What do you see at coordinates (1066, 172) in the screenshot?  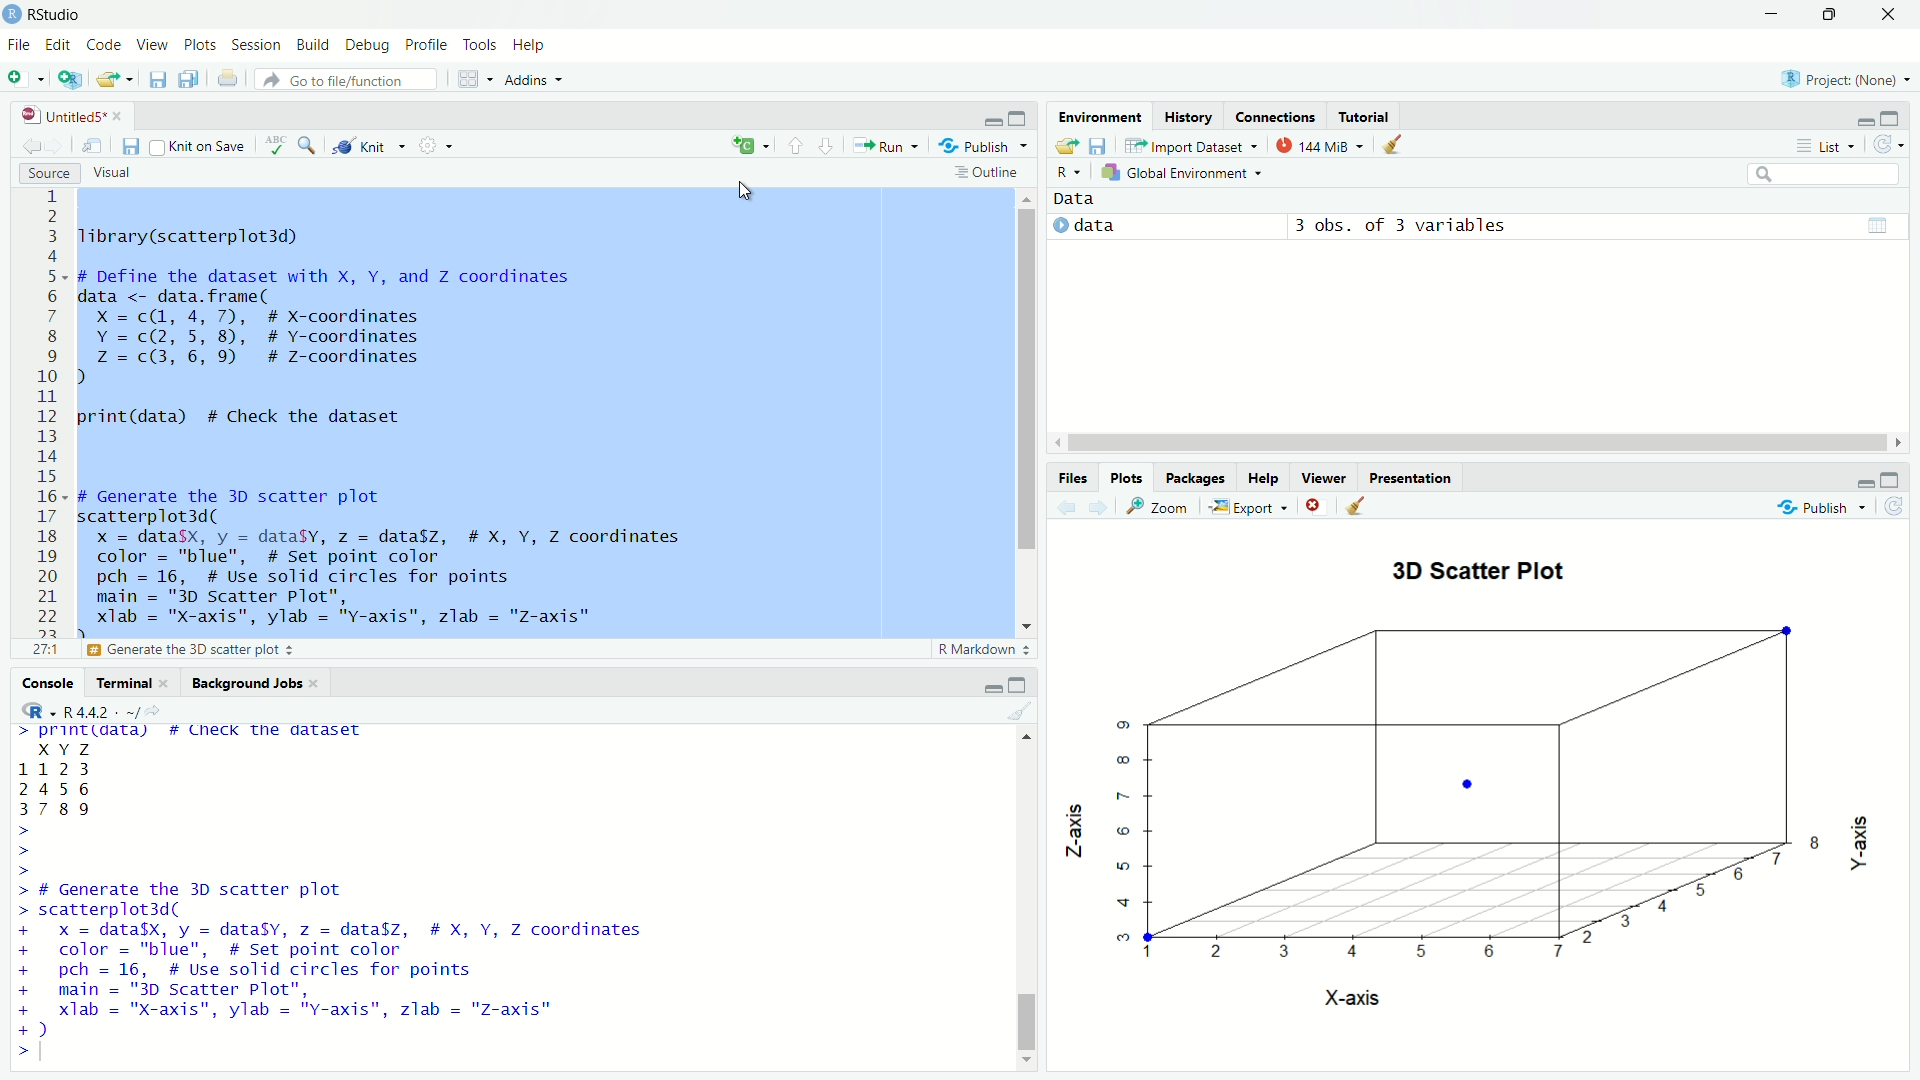 I see `select language` at bounding box center [1066, 172].